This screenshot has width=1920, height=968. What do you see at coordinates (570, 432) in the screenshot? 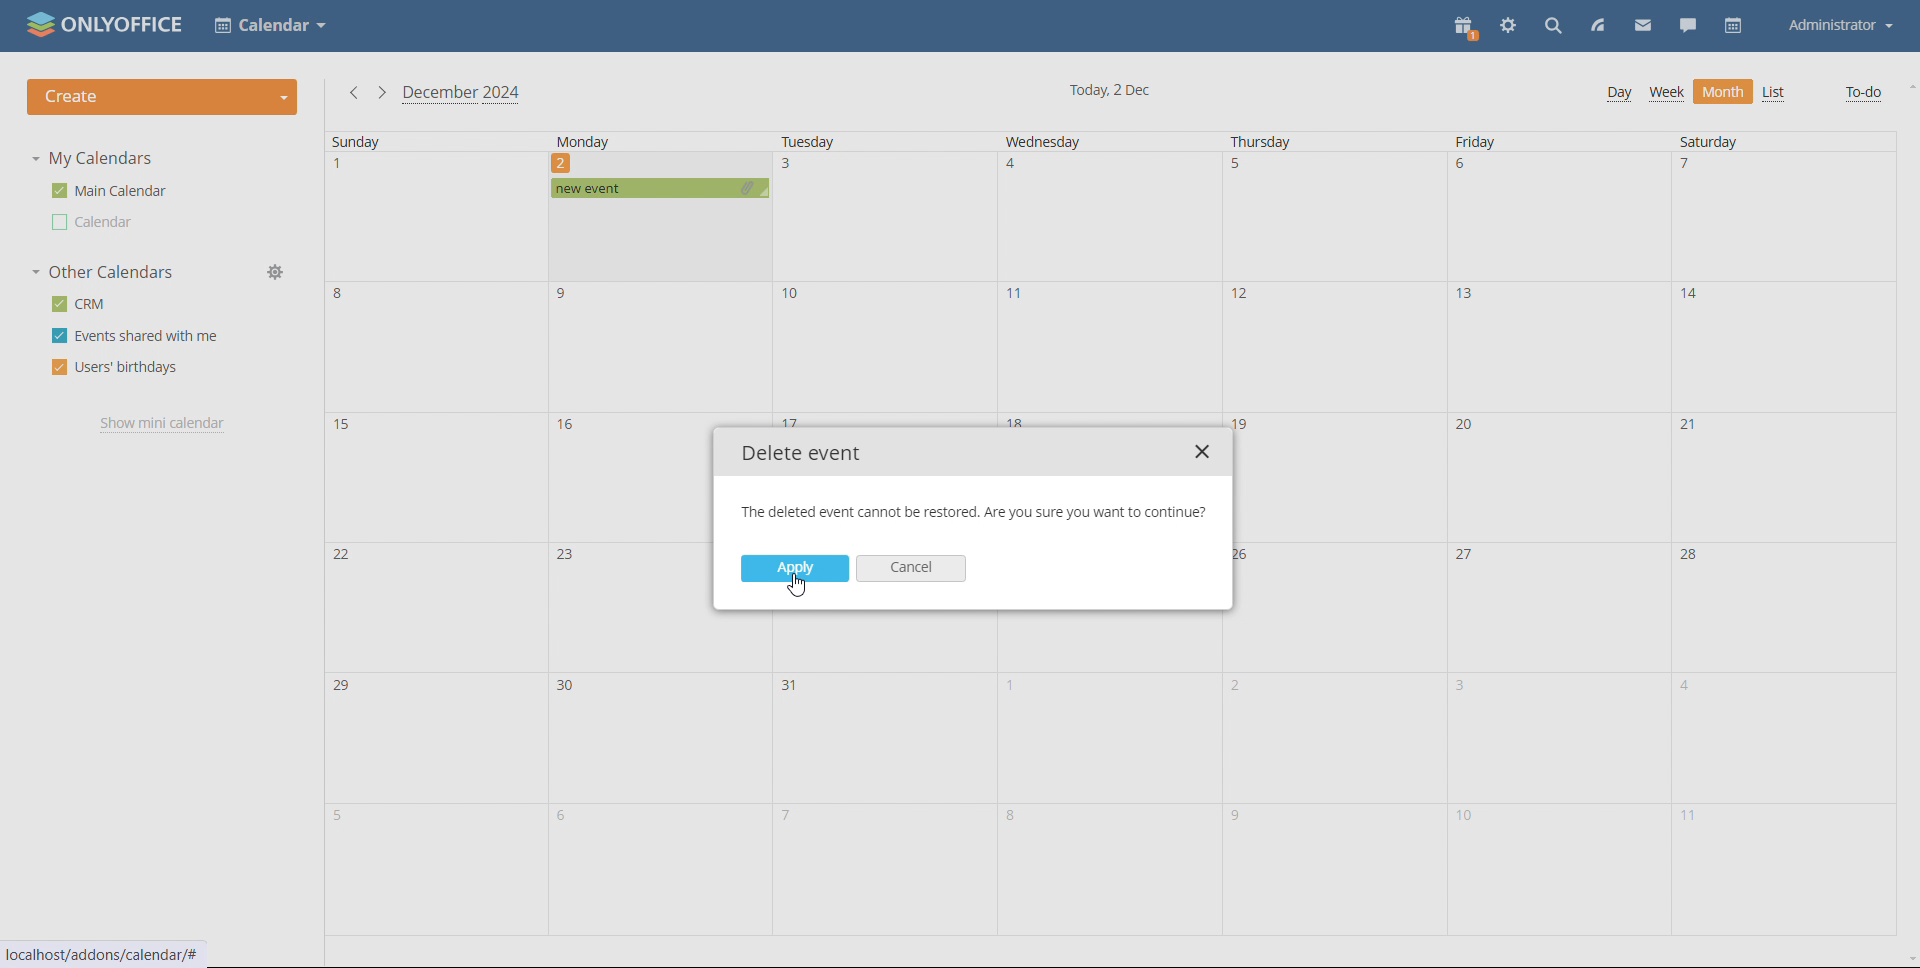
I see `16` at bounding box center [570, 432].